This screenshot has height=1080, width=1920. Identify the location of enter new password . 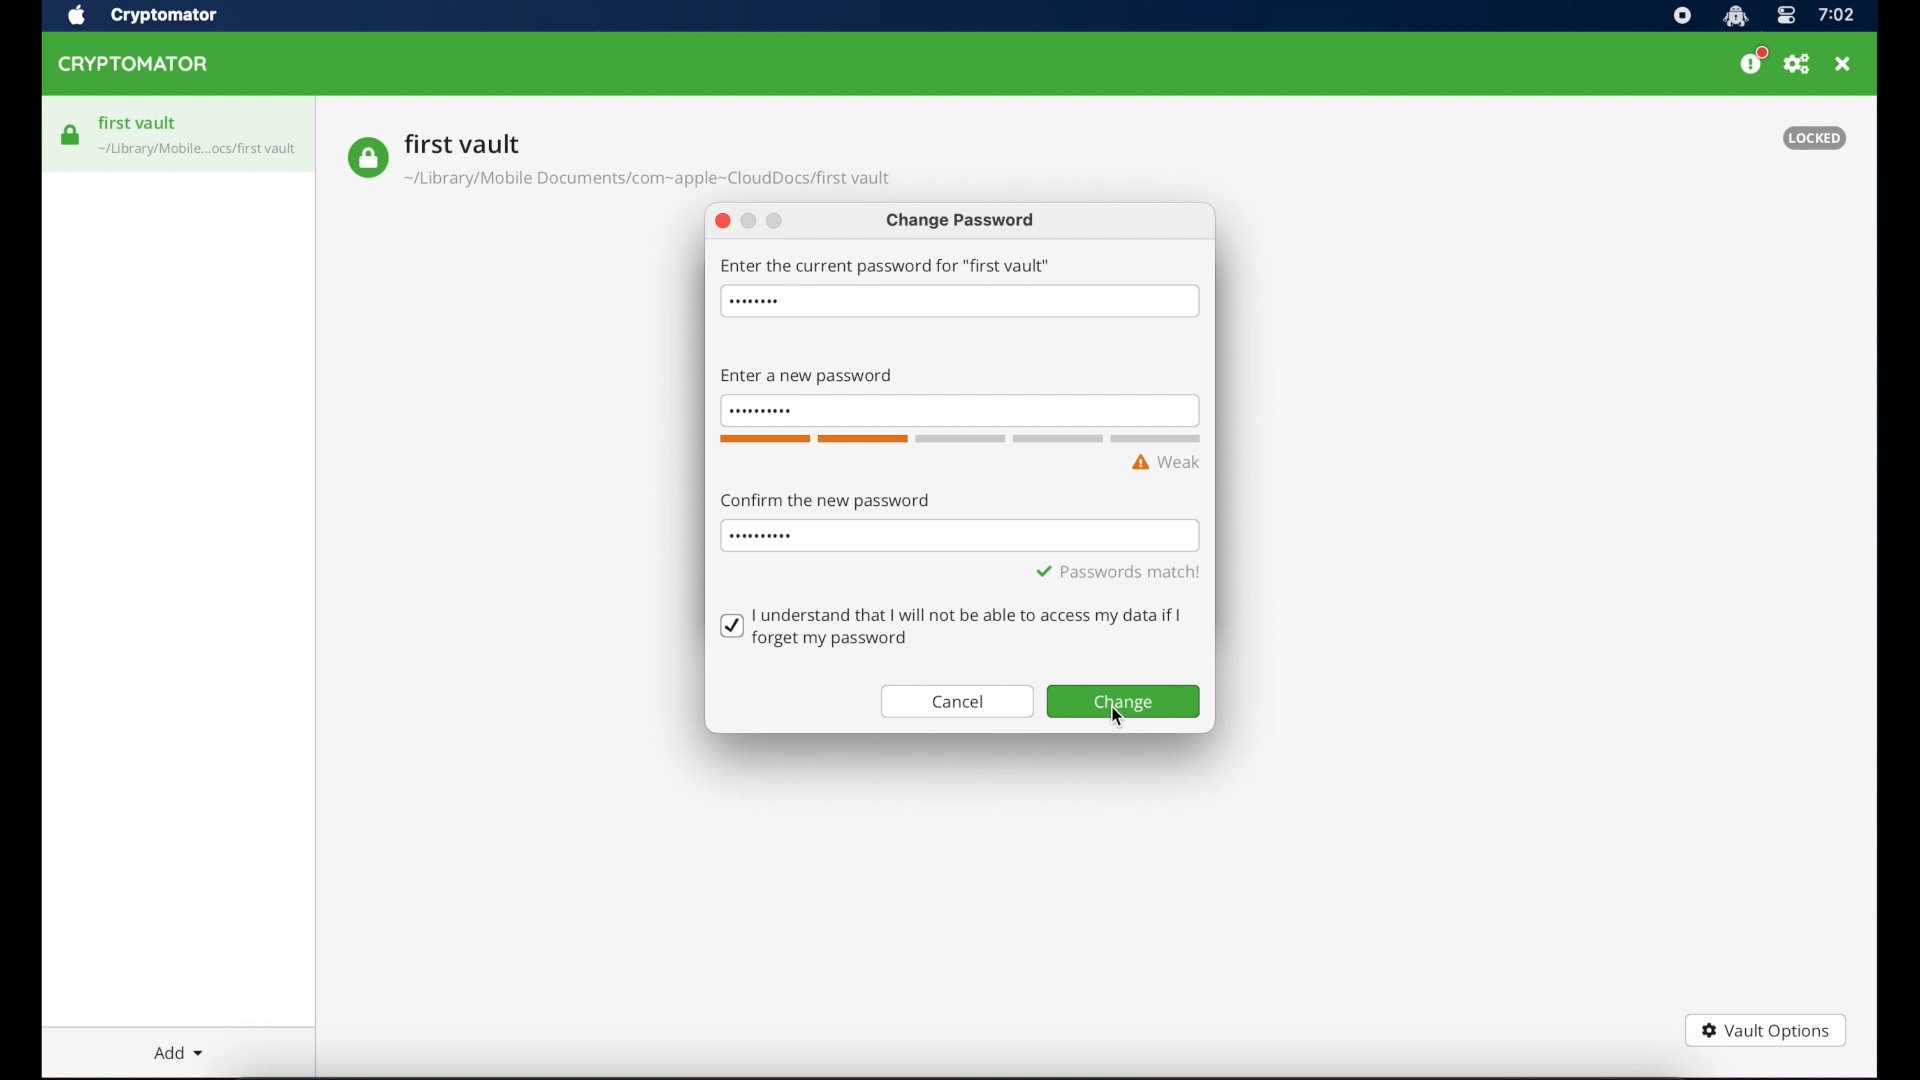
(806, 377).